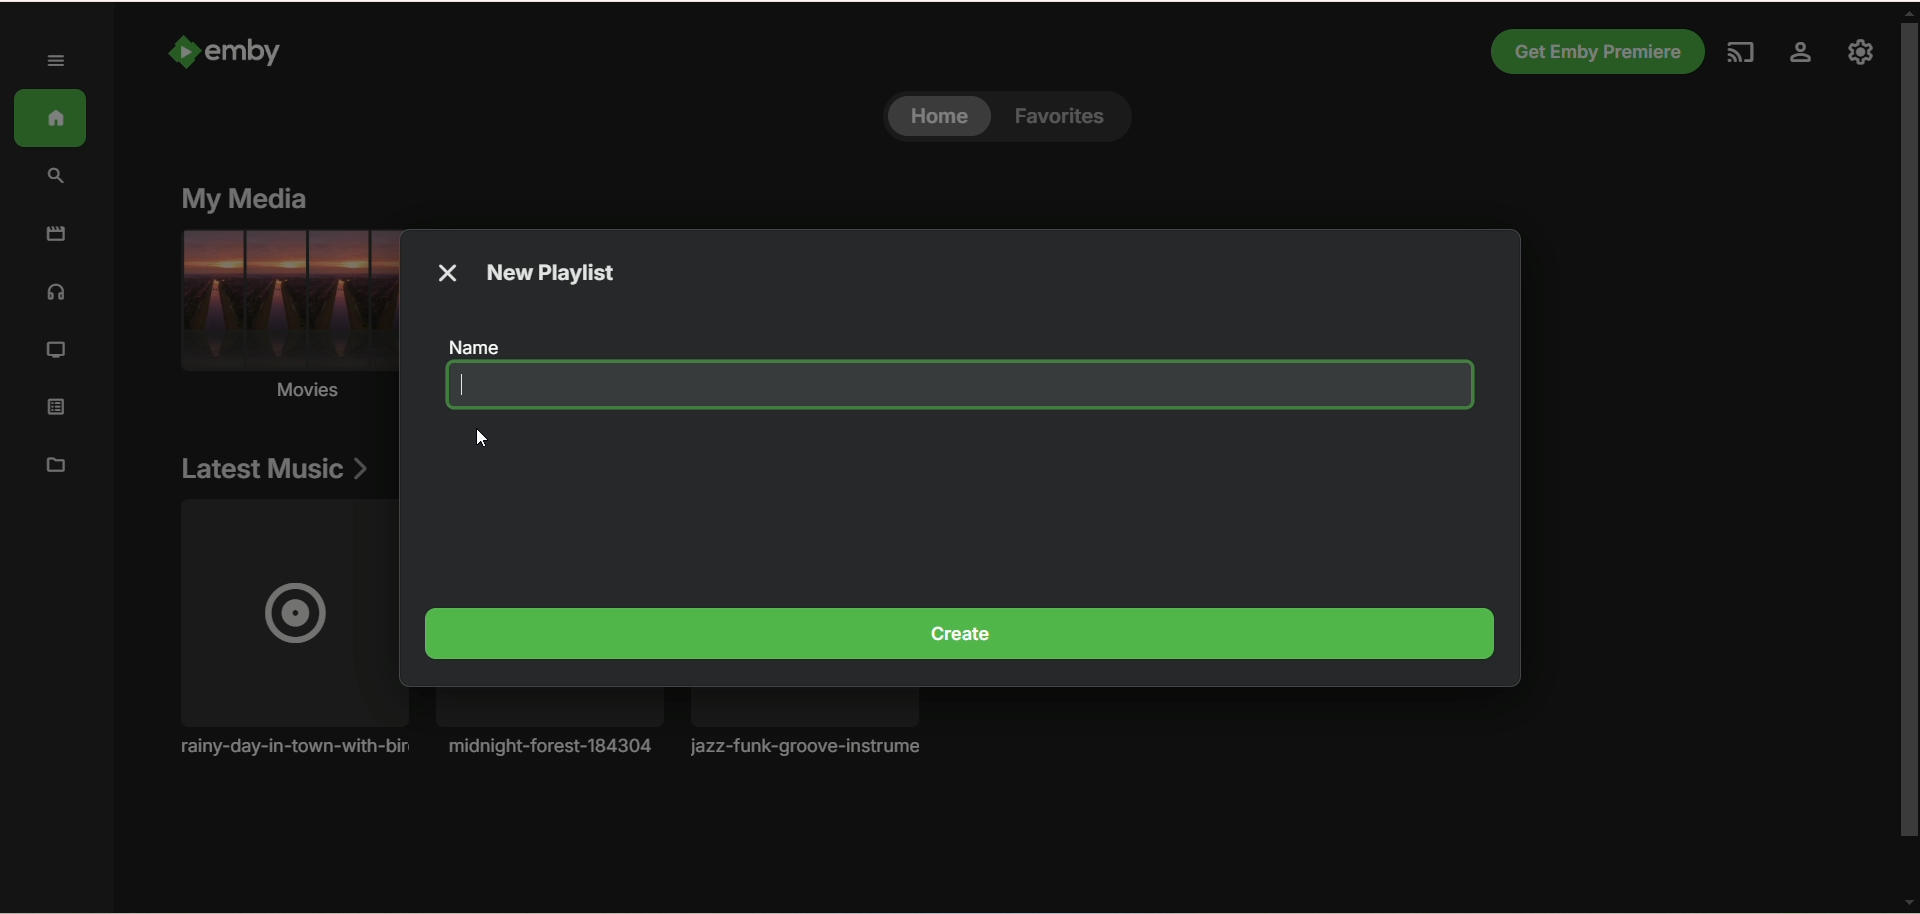  Describe the element at coordinates (807, 725) in the screenshot. I see `music album` at that location.